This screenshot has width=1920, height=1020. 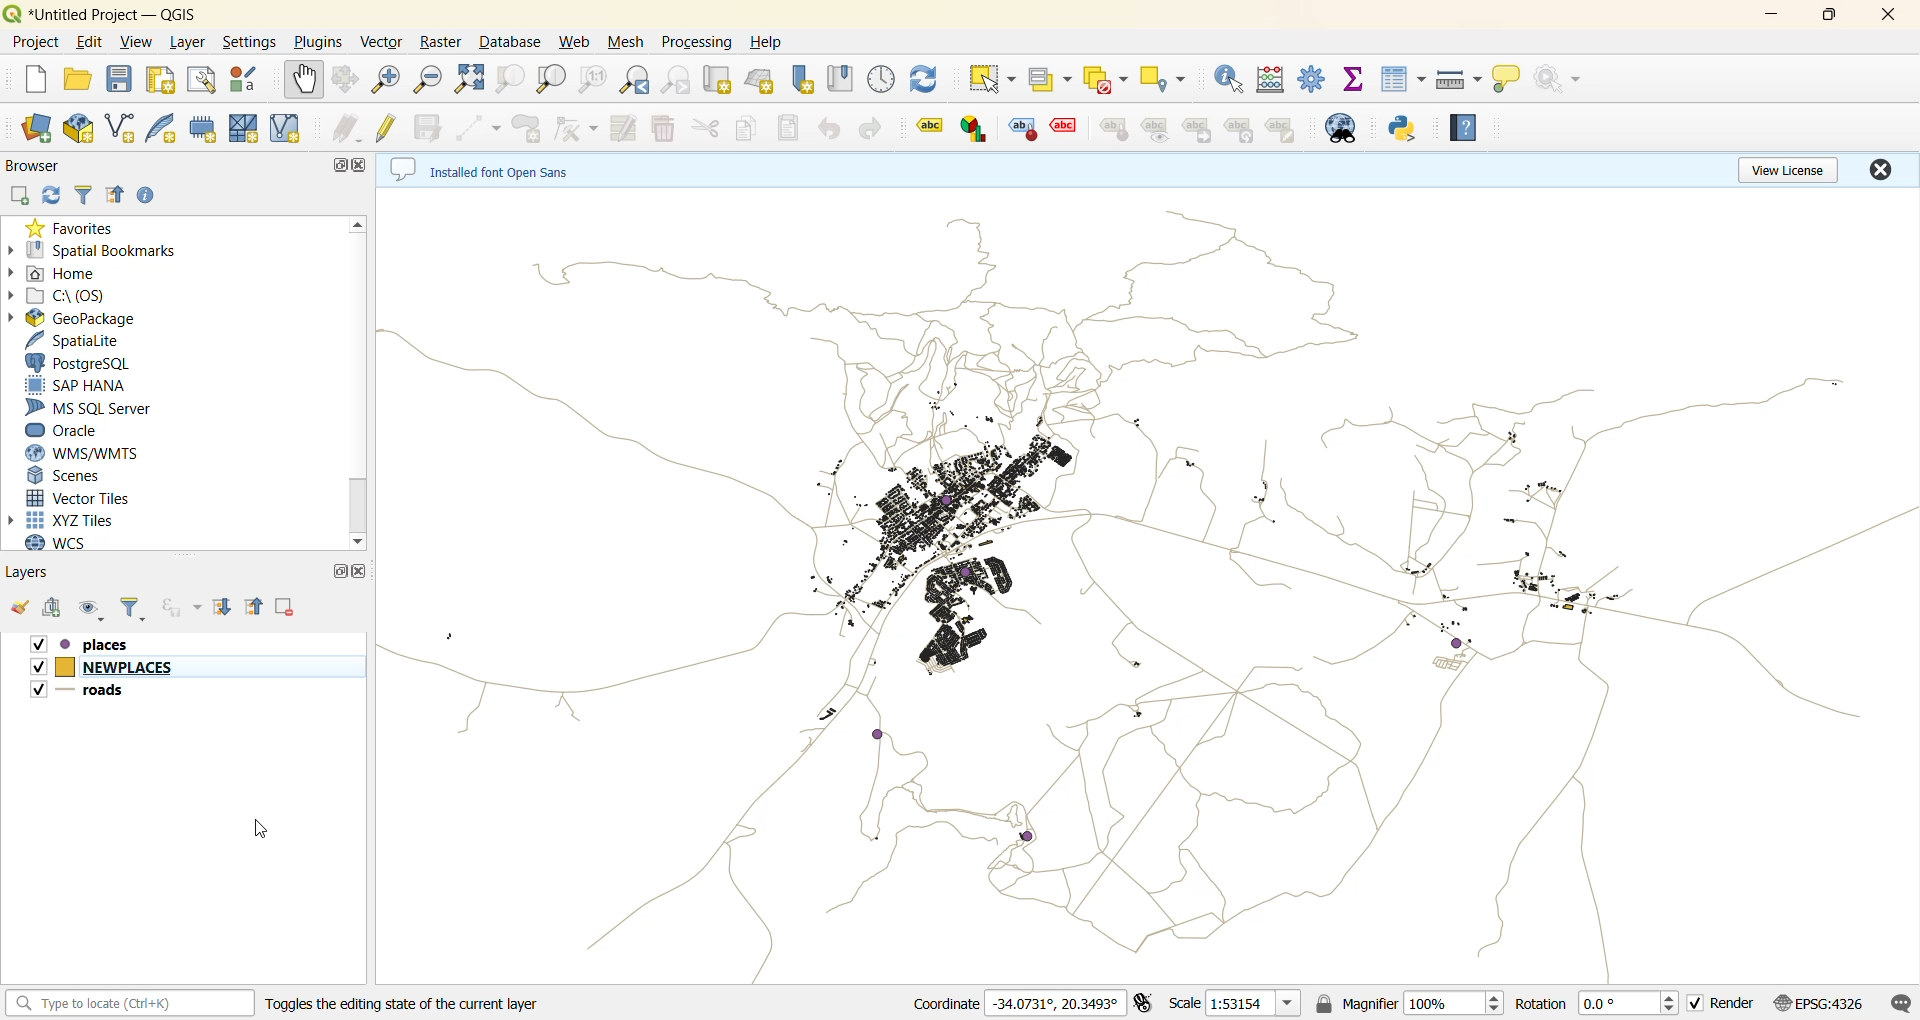 I want to click on wcs, so click(x=67, y=545).